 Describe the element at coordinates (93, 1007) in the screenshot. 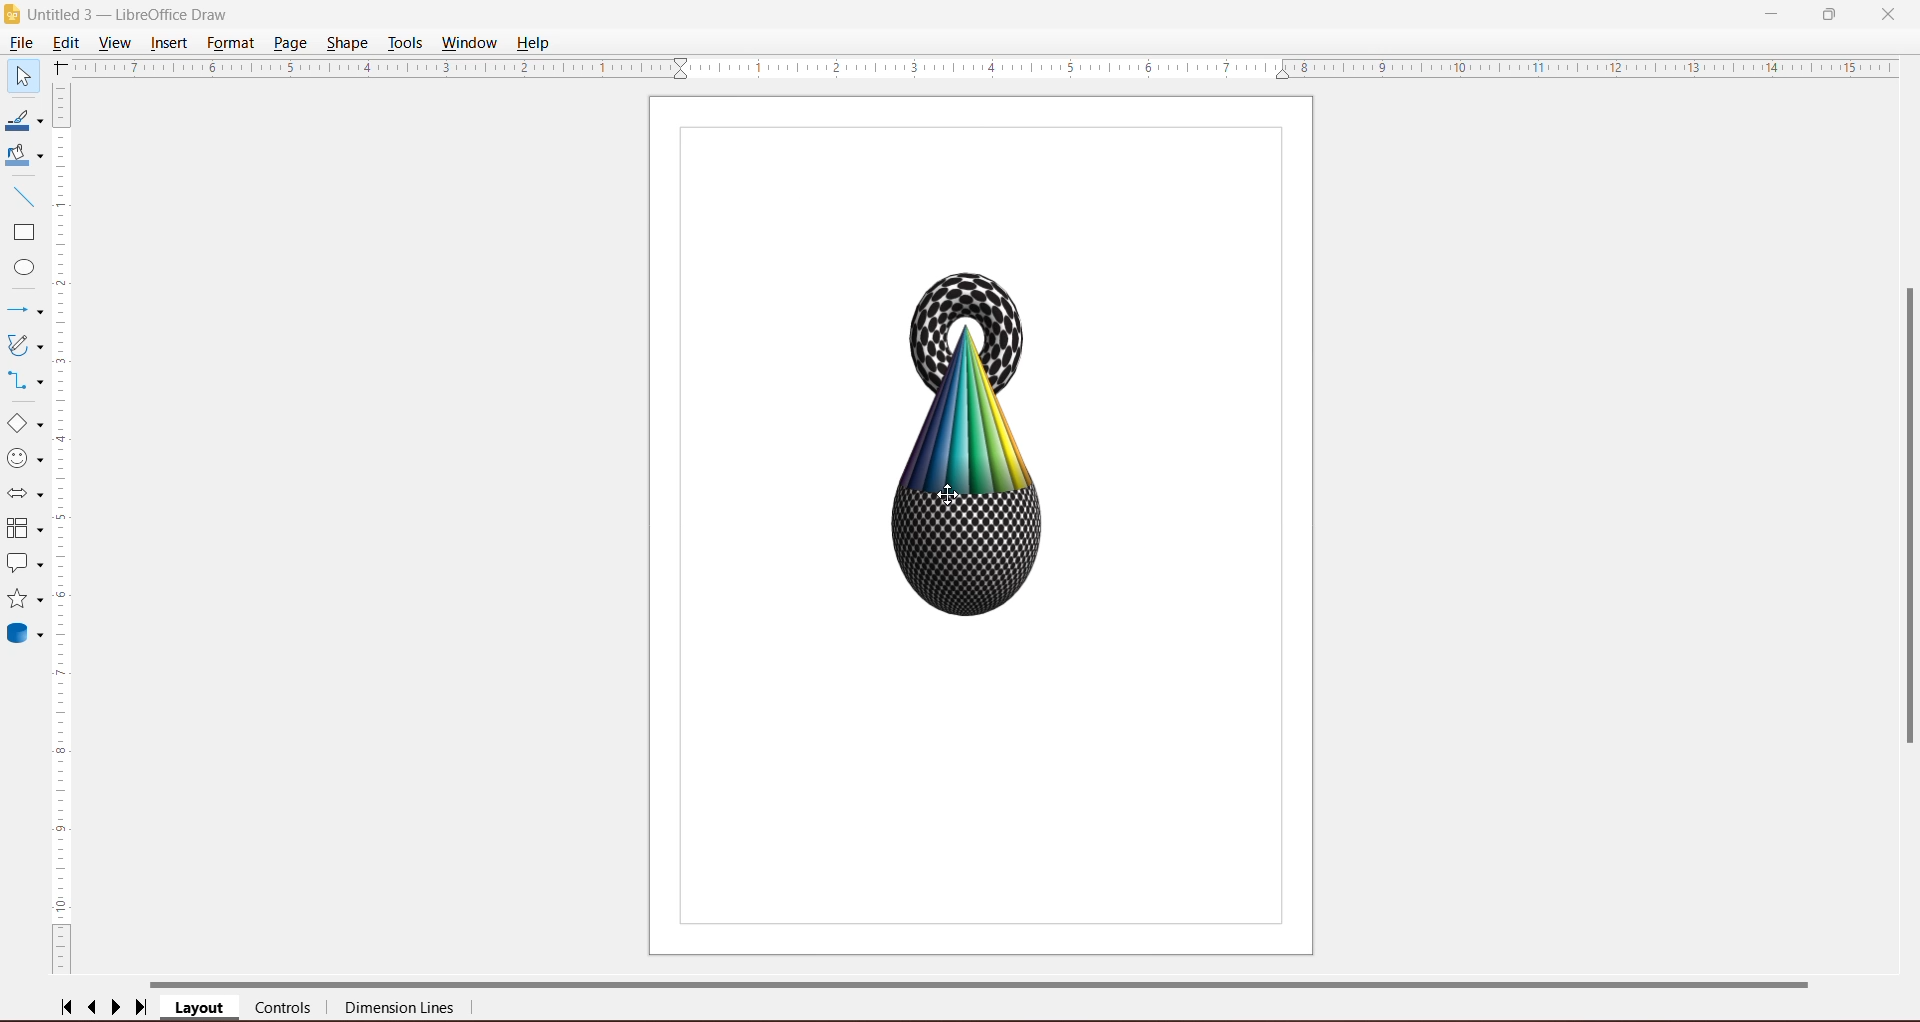

I see `Scroll to previous page` at that location.